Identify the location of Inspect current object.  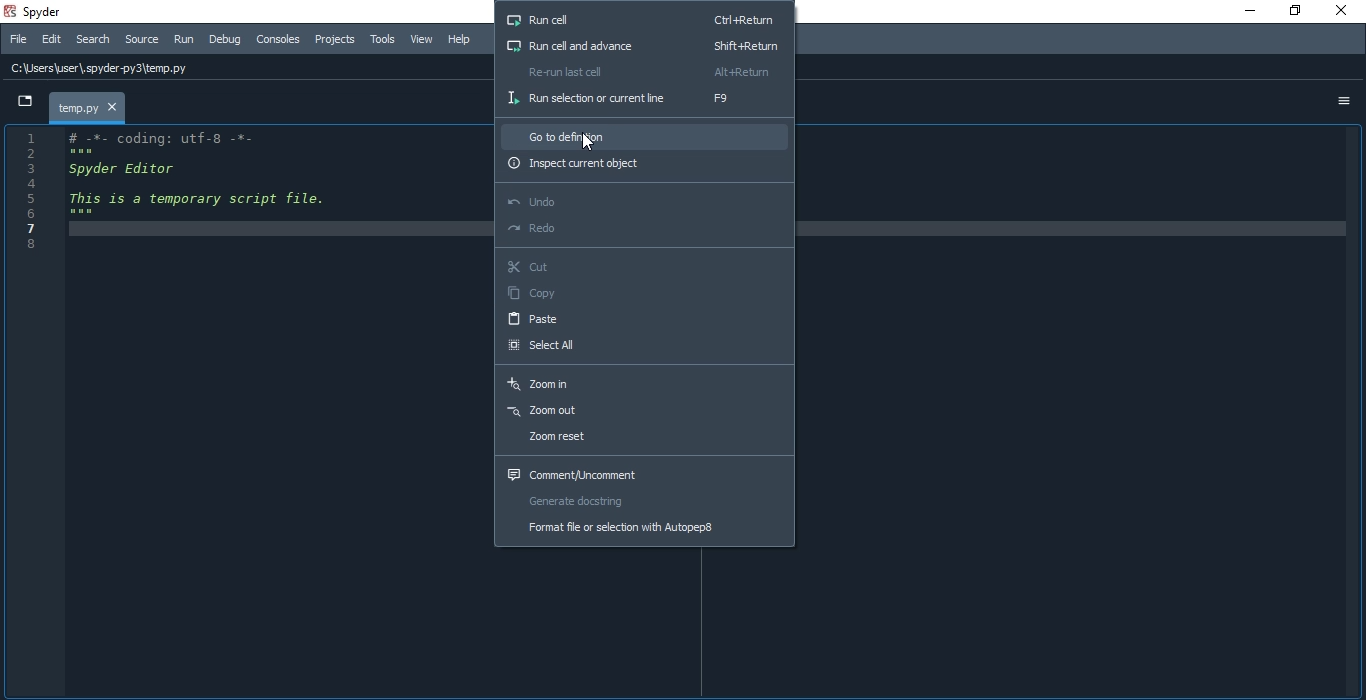
(646, 164).